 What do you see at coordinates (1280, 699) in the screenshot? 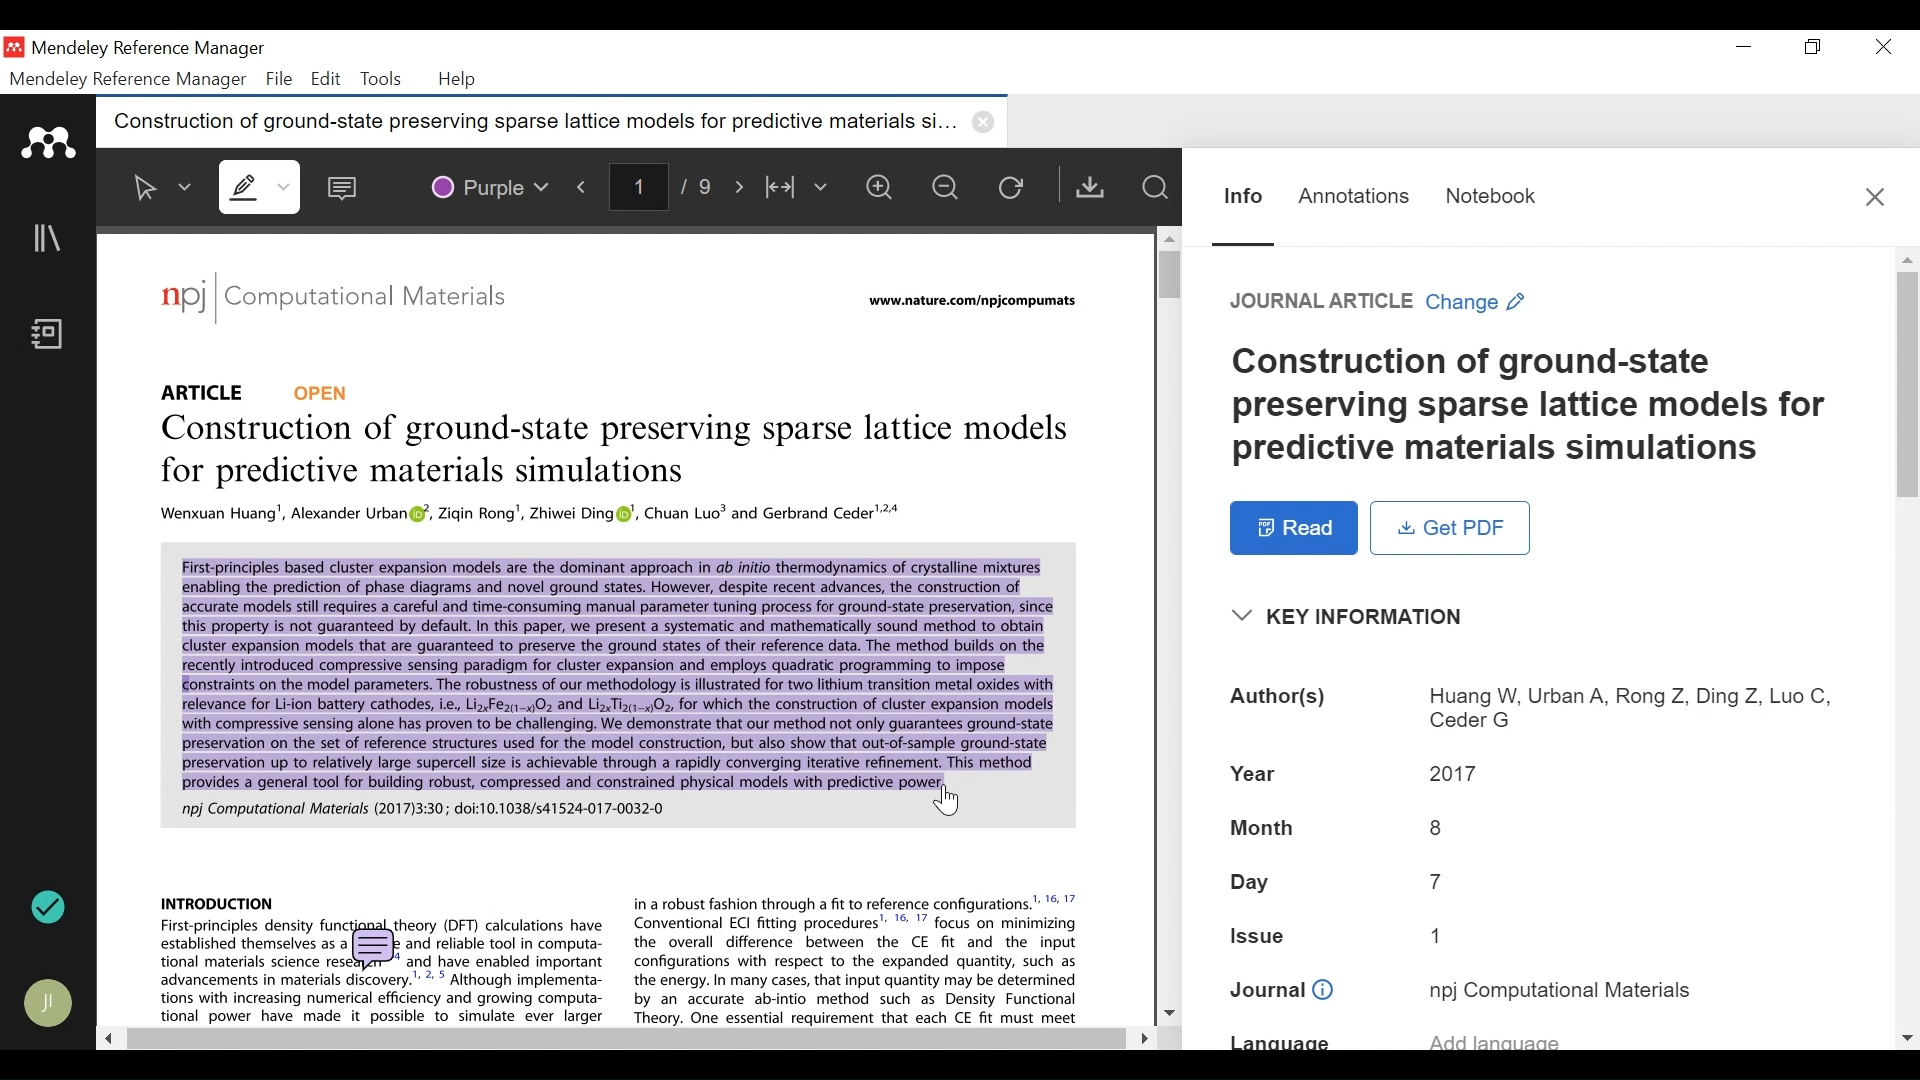
I see `Authors` at bounding box center [1280, 699].